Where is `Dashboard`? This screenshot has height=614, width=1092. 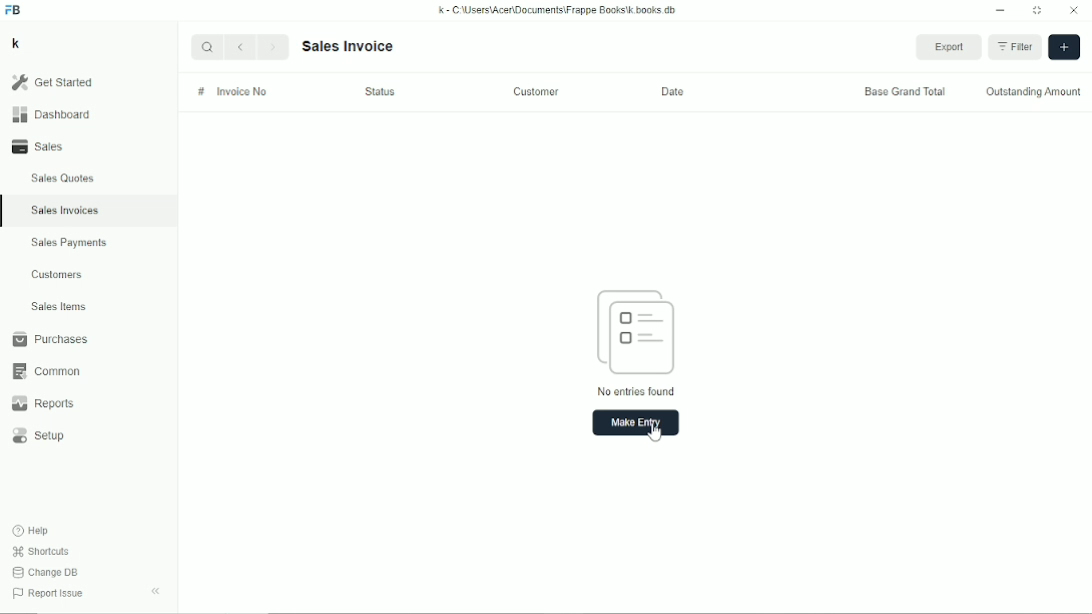
Dashboard is located at coordinates (51, 114).